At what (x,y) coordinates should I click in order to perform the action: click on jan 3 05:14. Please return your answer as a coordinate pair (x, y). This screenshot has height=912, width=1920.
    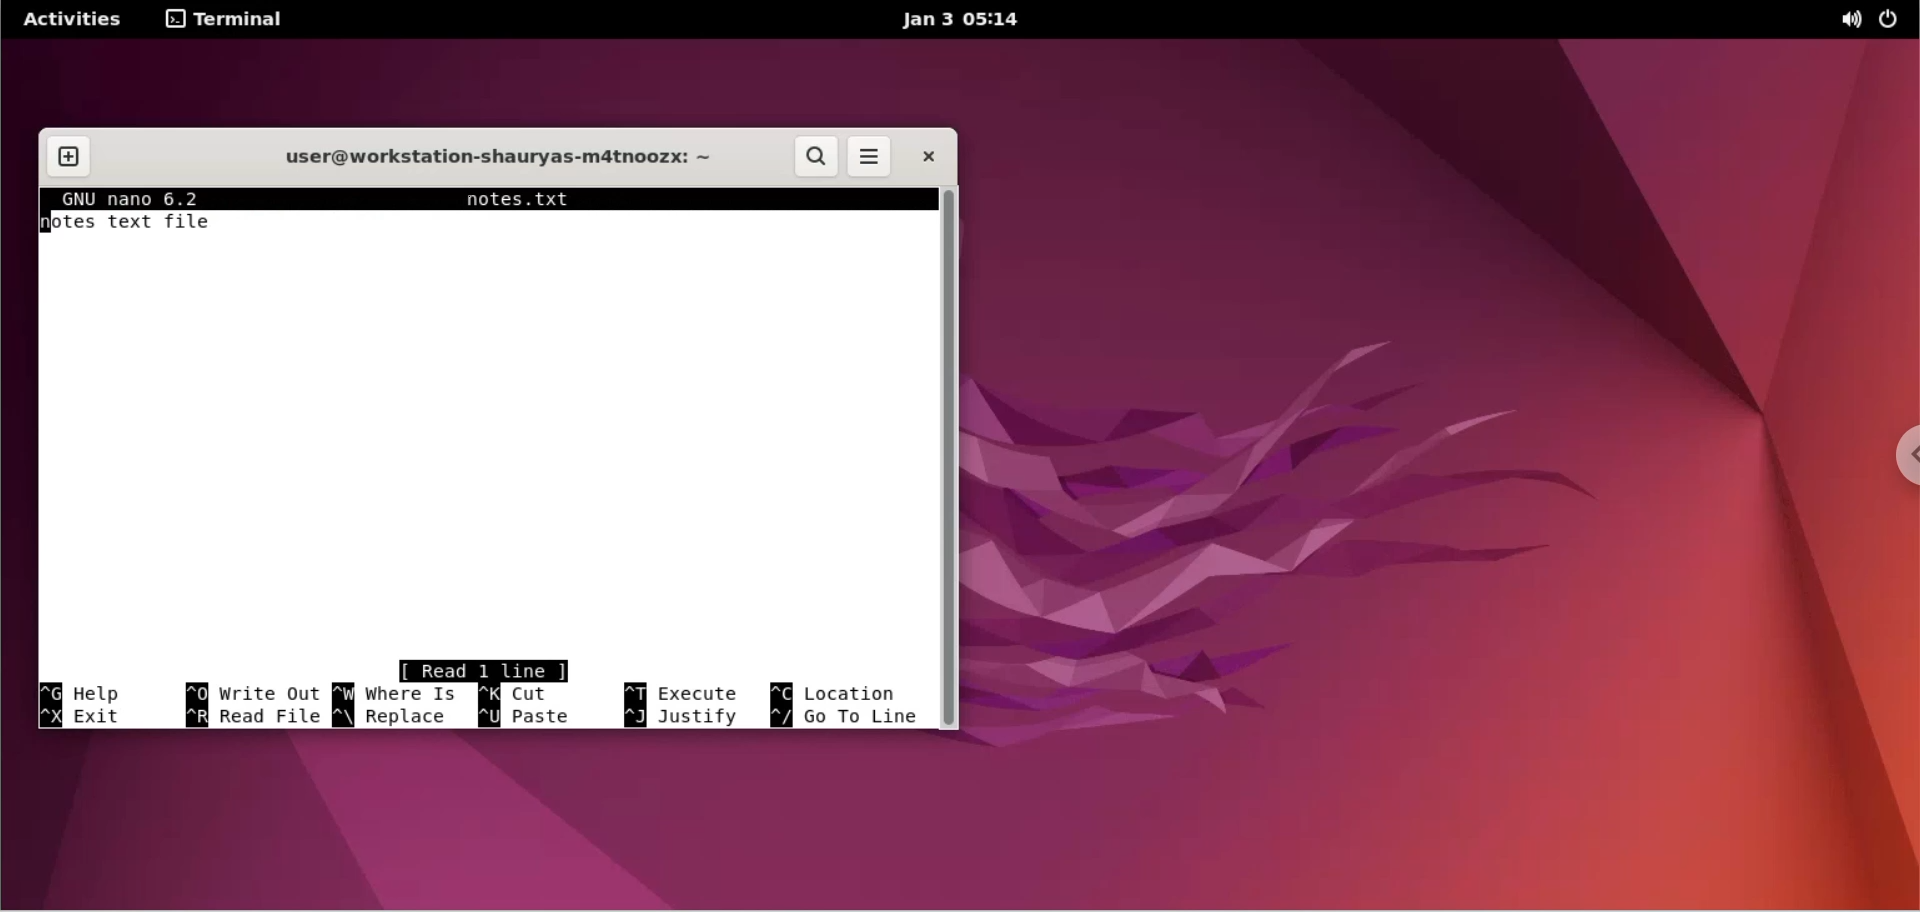
    Looking at the image, I should click on (961, 21).